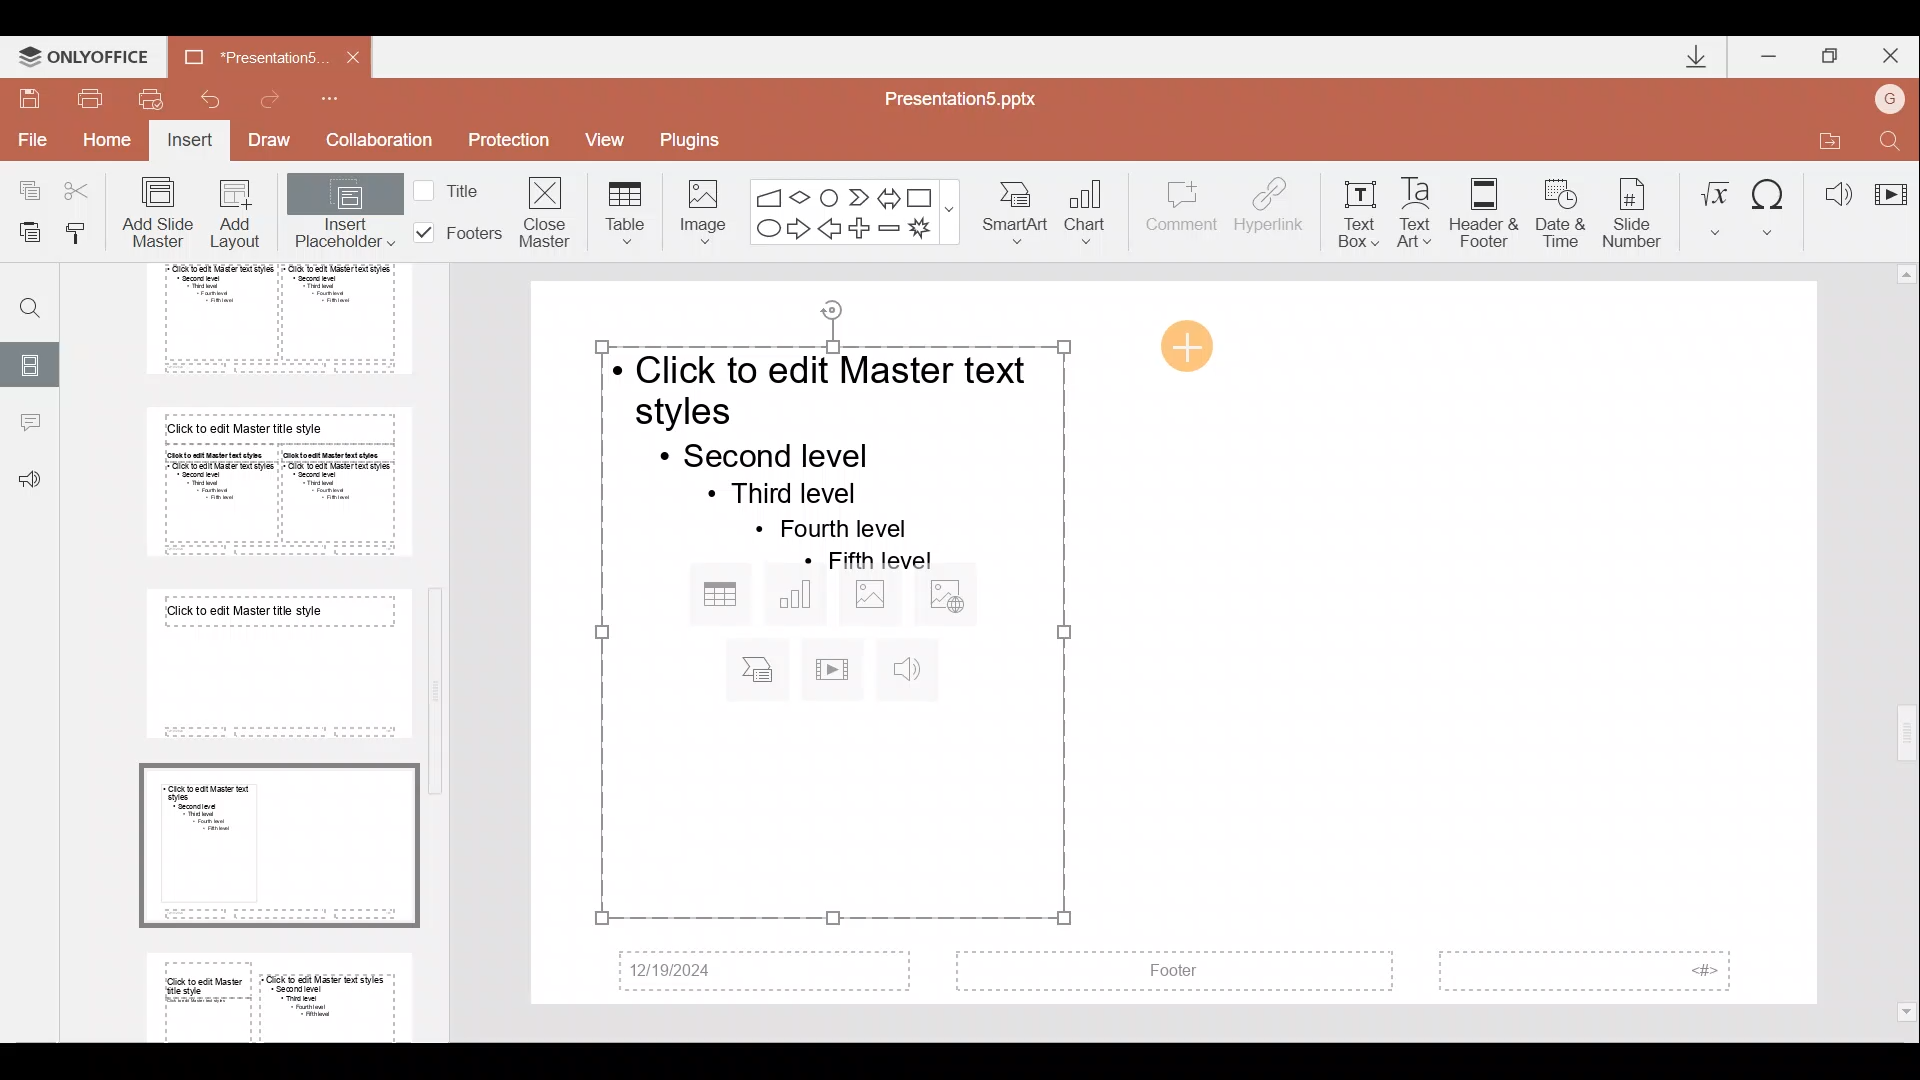  Describe the element at coordinates (768, 194) in the screenshot. I see `Flowchart - manual input` at that location.